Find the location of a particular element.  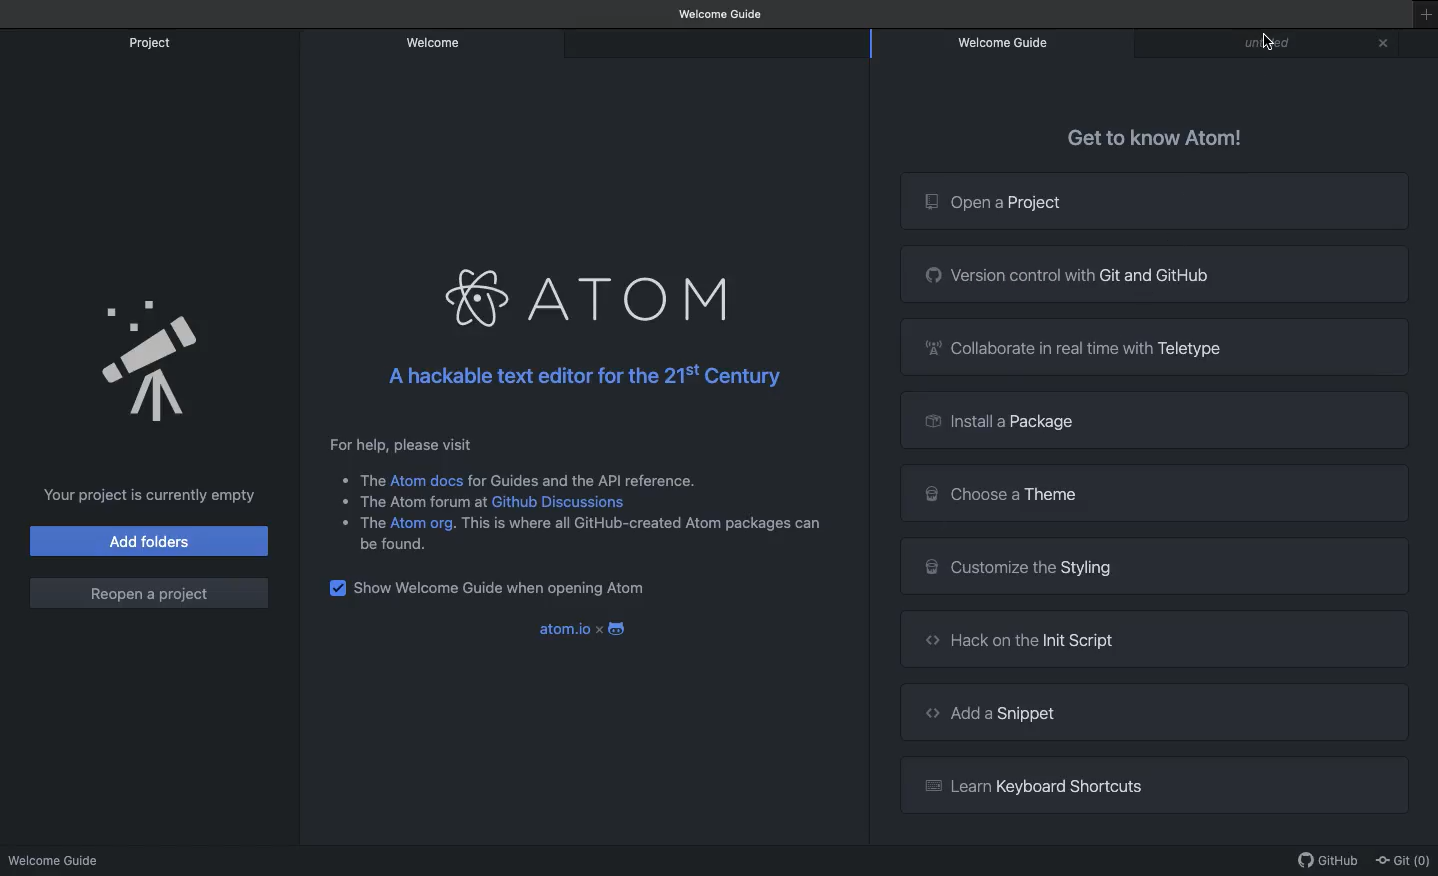

Instructional text is located at coordinates (586, 441).